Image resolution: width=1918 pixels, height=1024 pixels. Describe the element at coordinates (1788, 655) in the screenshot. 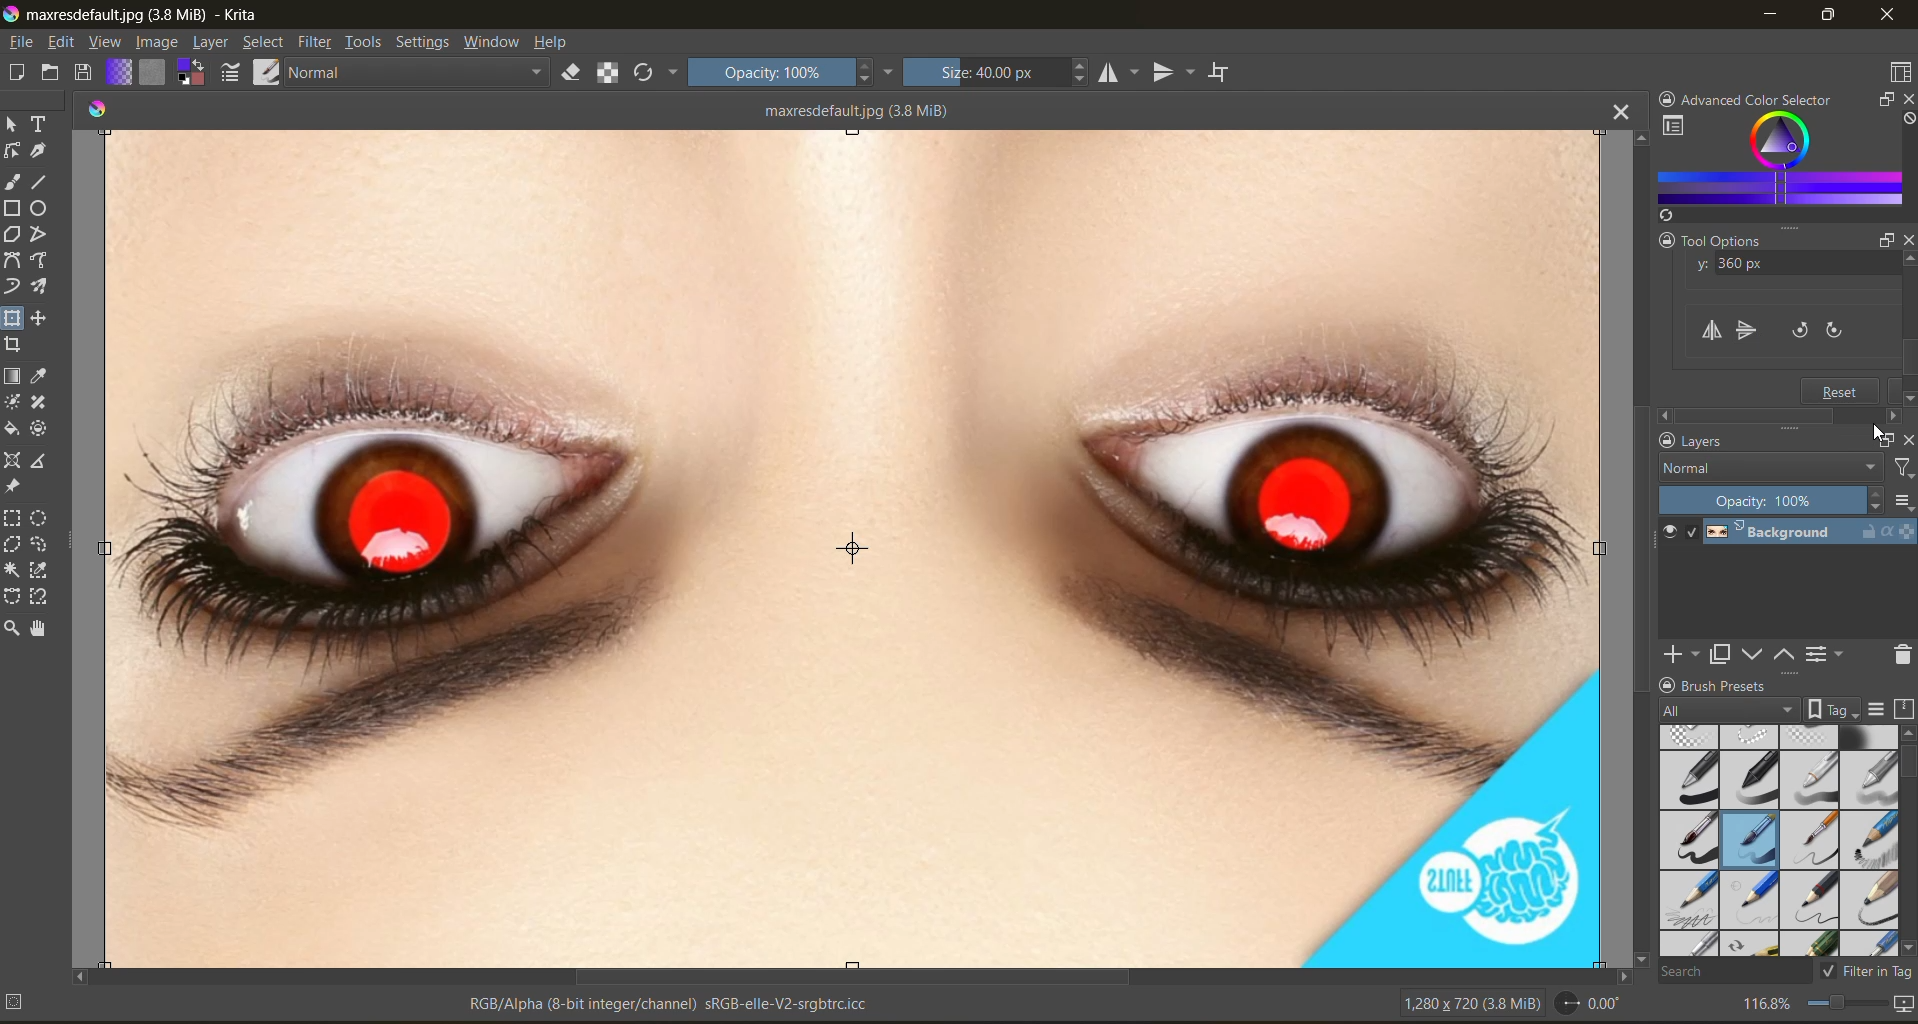

I see `mask up` at that location.